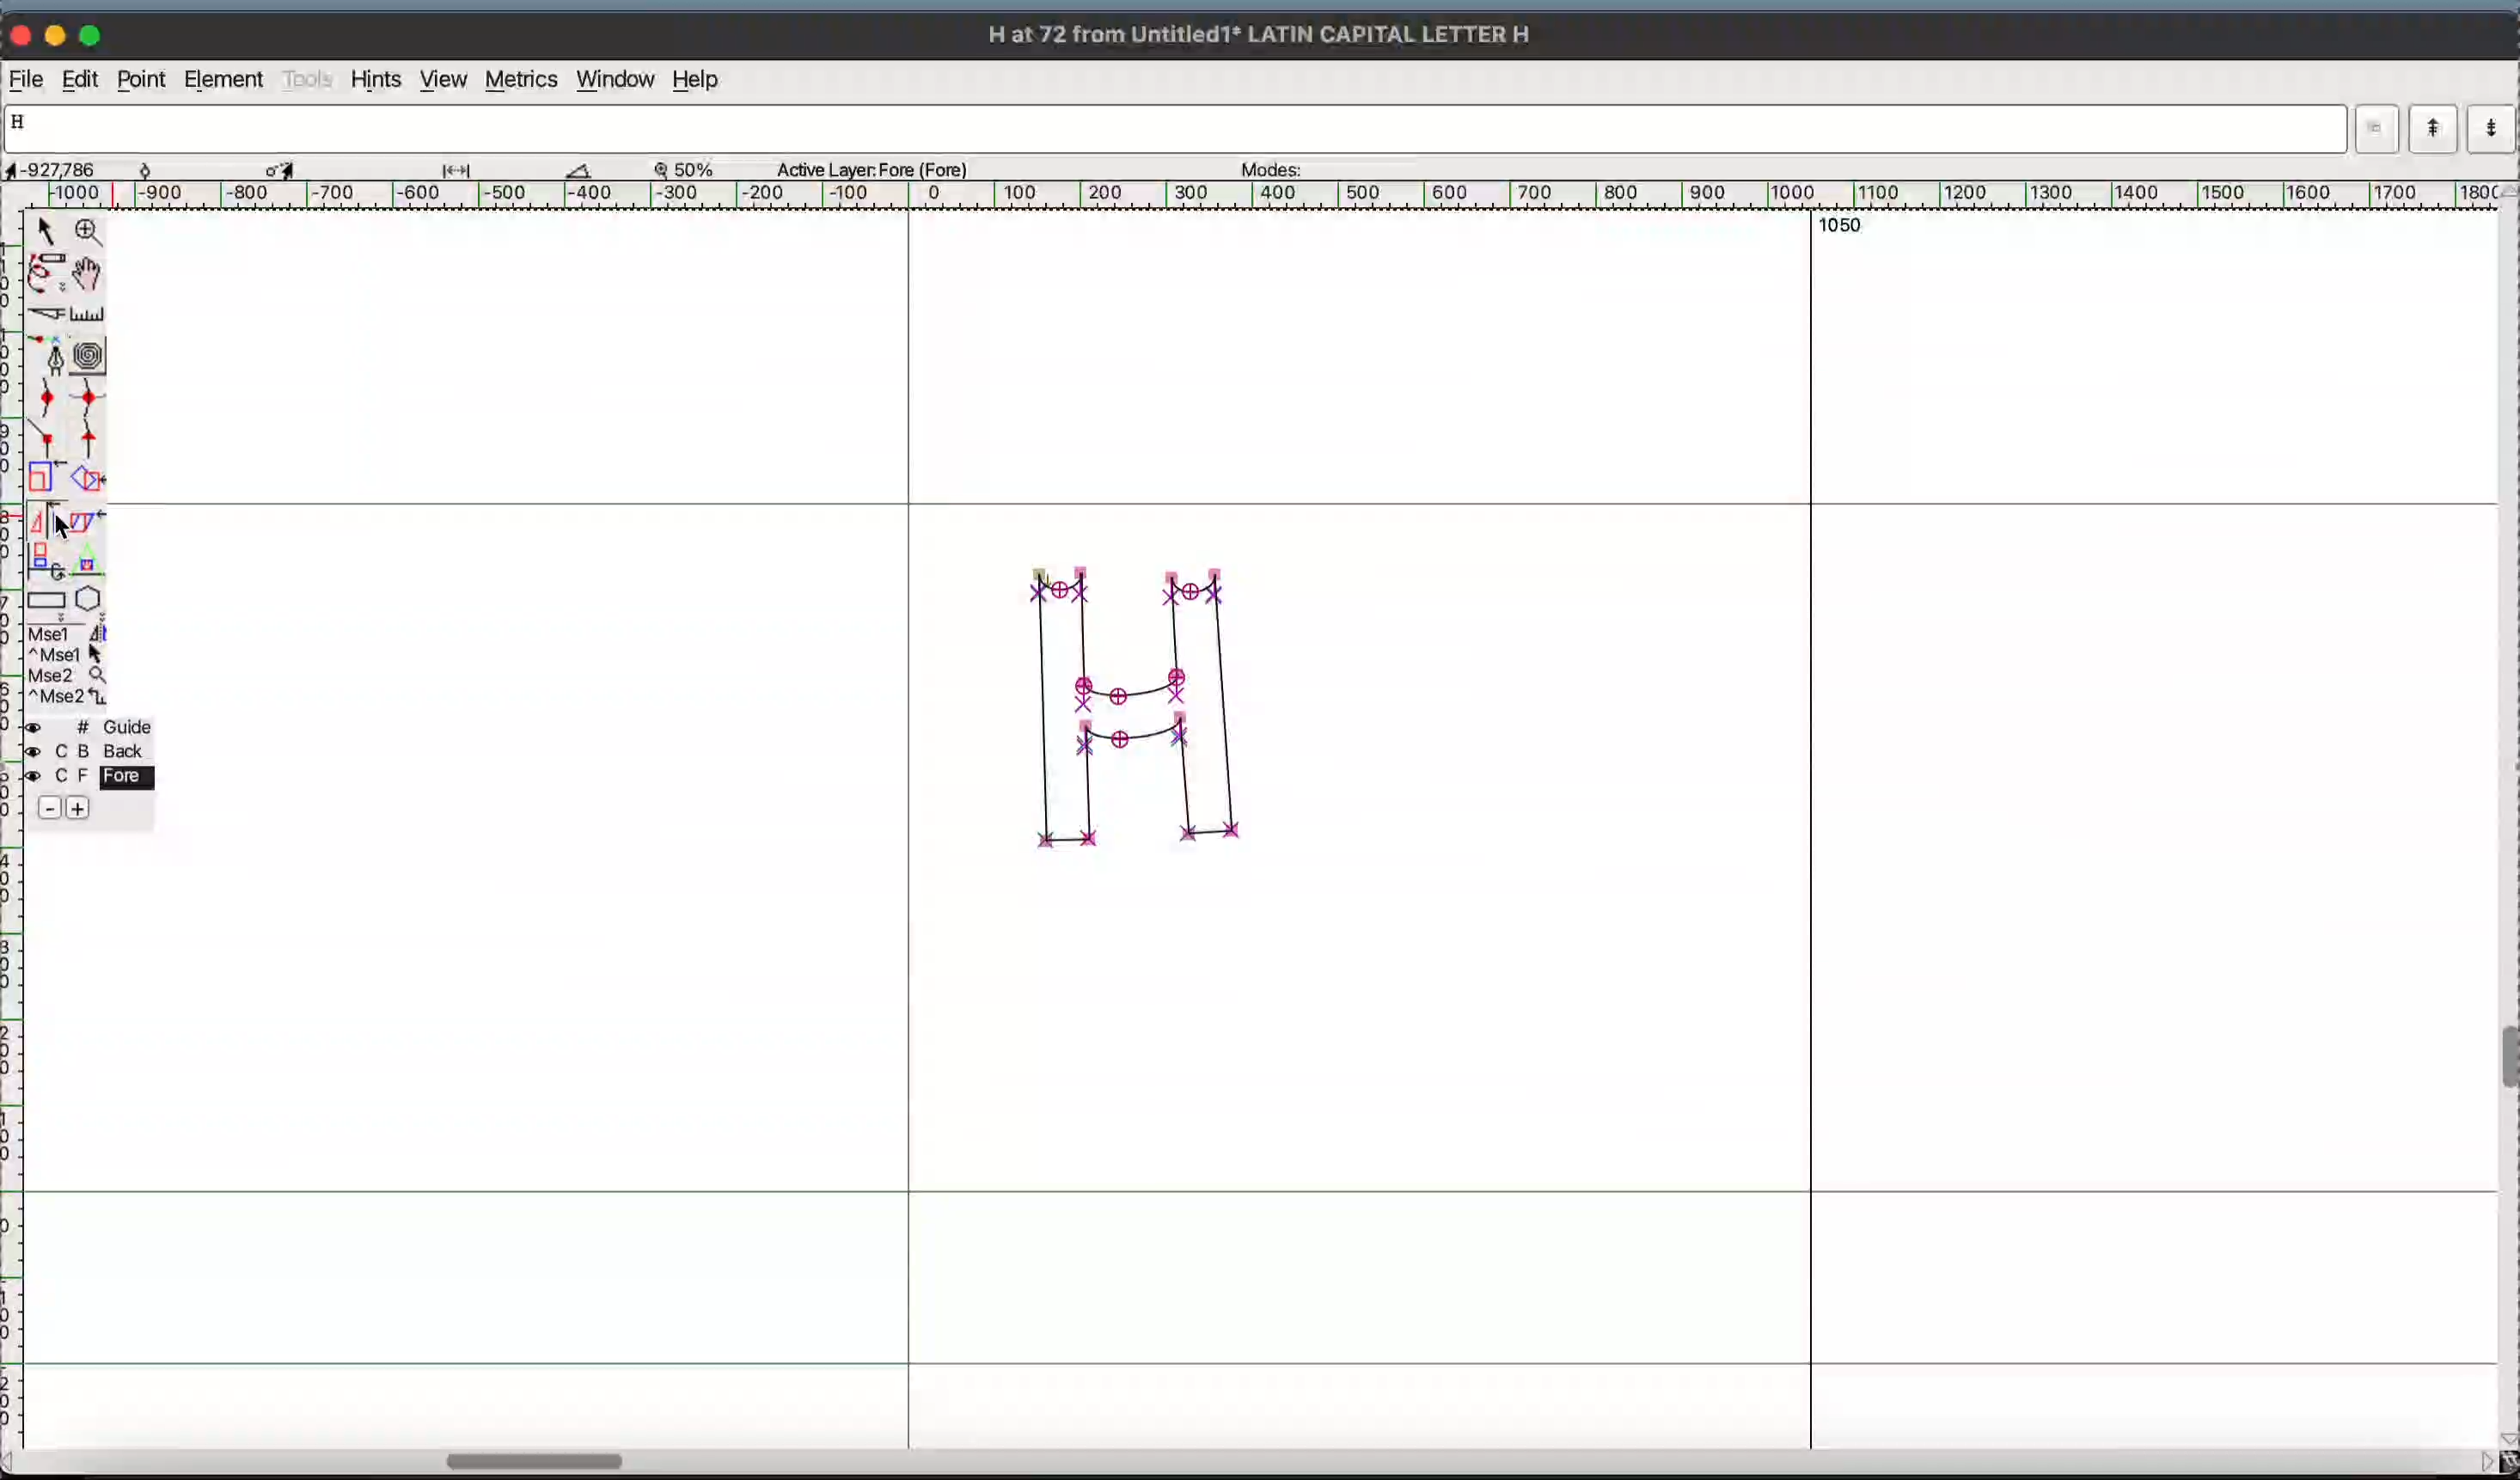 The width and height of the screenshot is (2520, 1480). I want to click on modes, so click(1316, 167).